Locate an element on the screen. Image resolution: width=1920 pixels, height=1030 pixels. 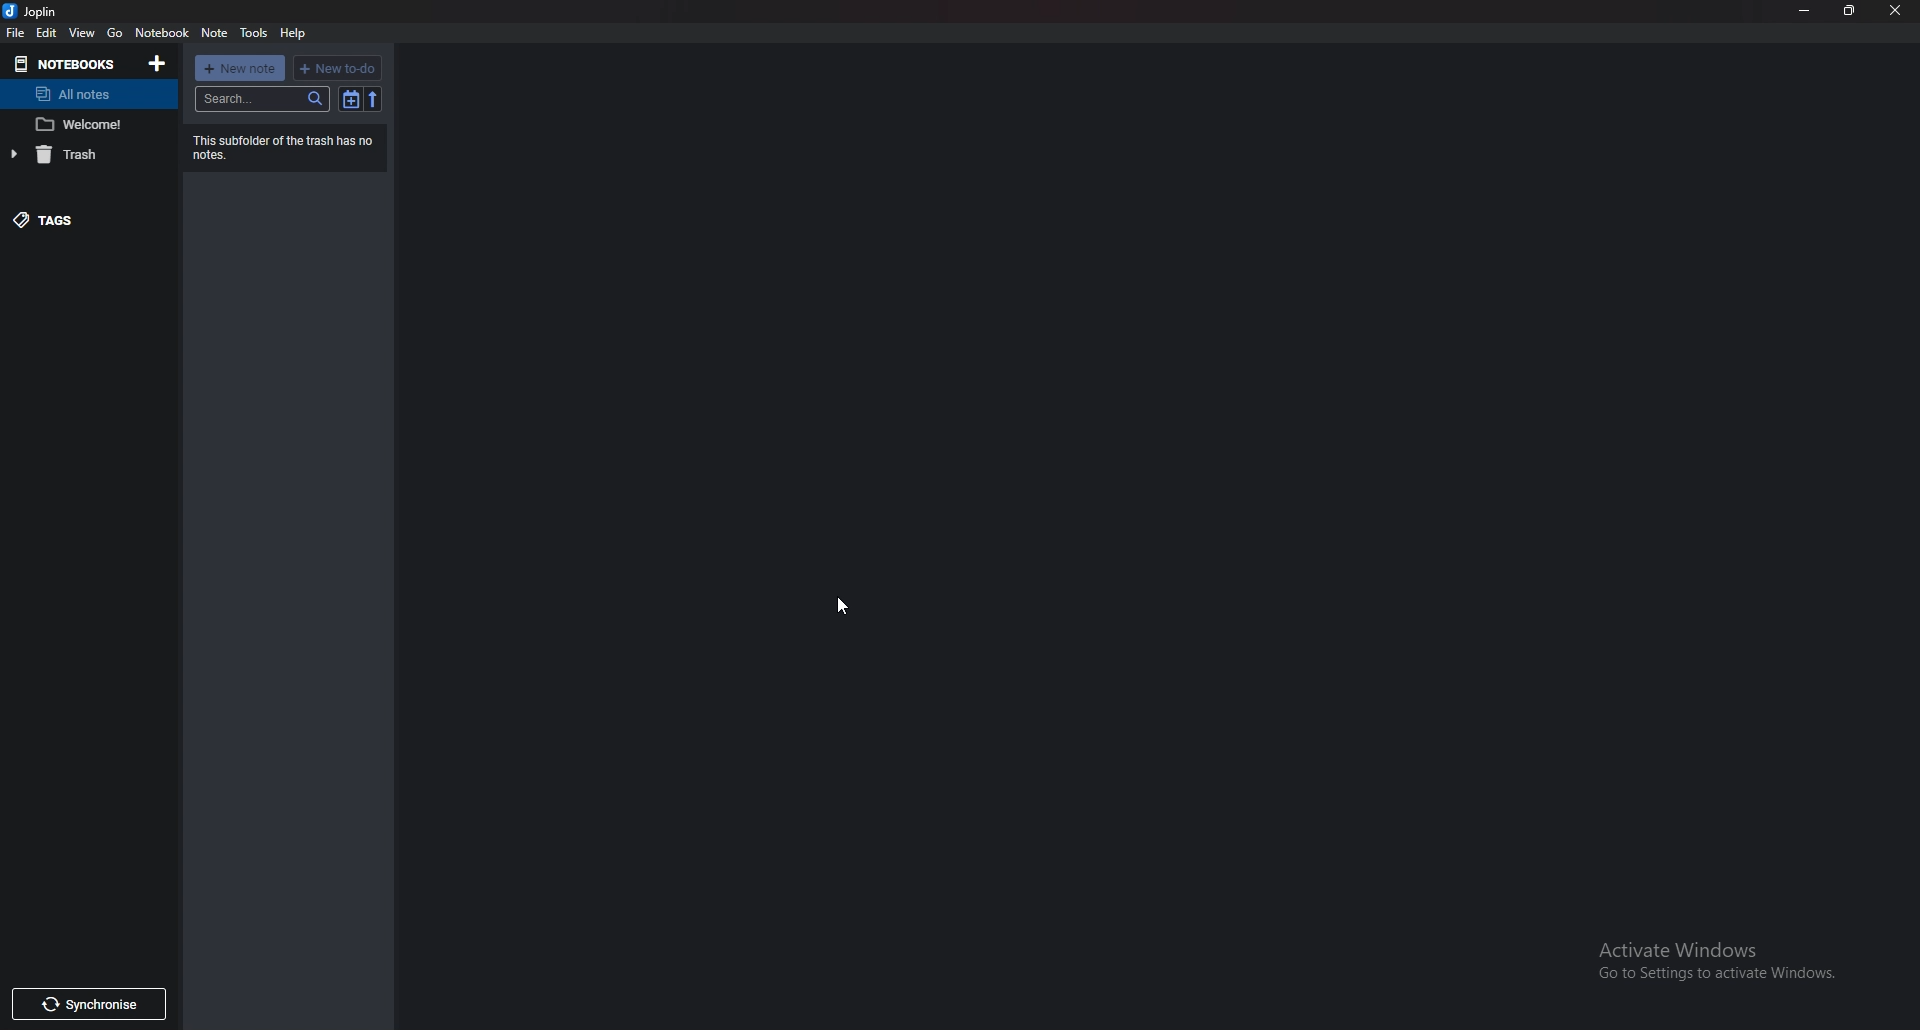
Synchronize is located at coordinates (91, 1004).